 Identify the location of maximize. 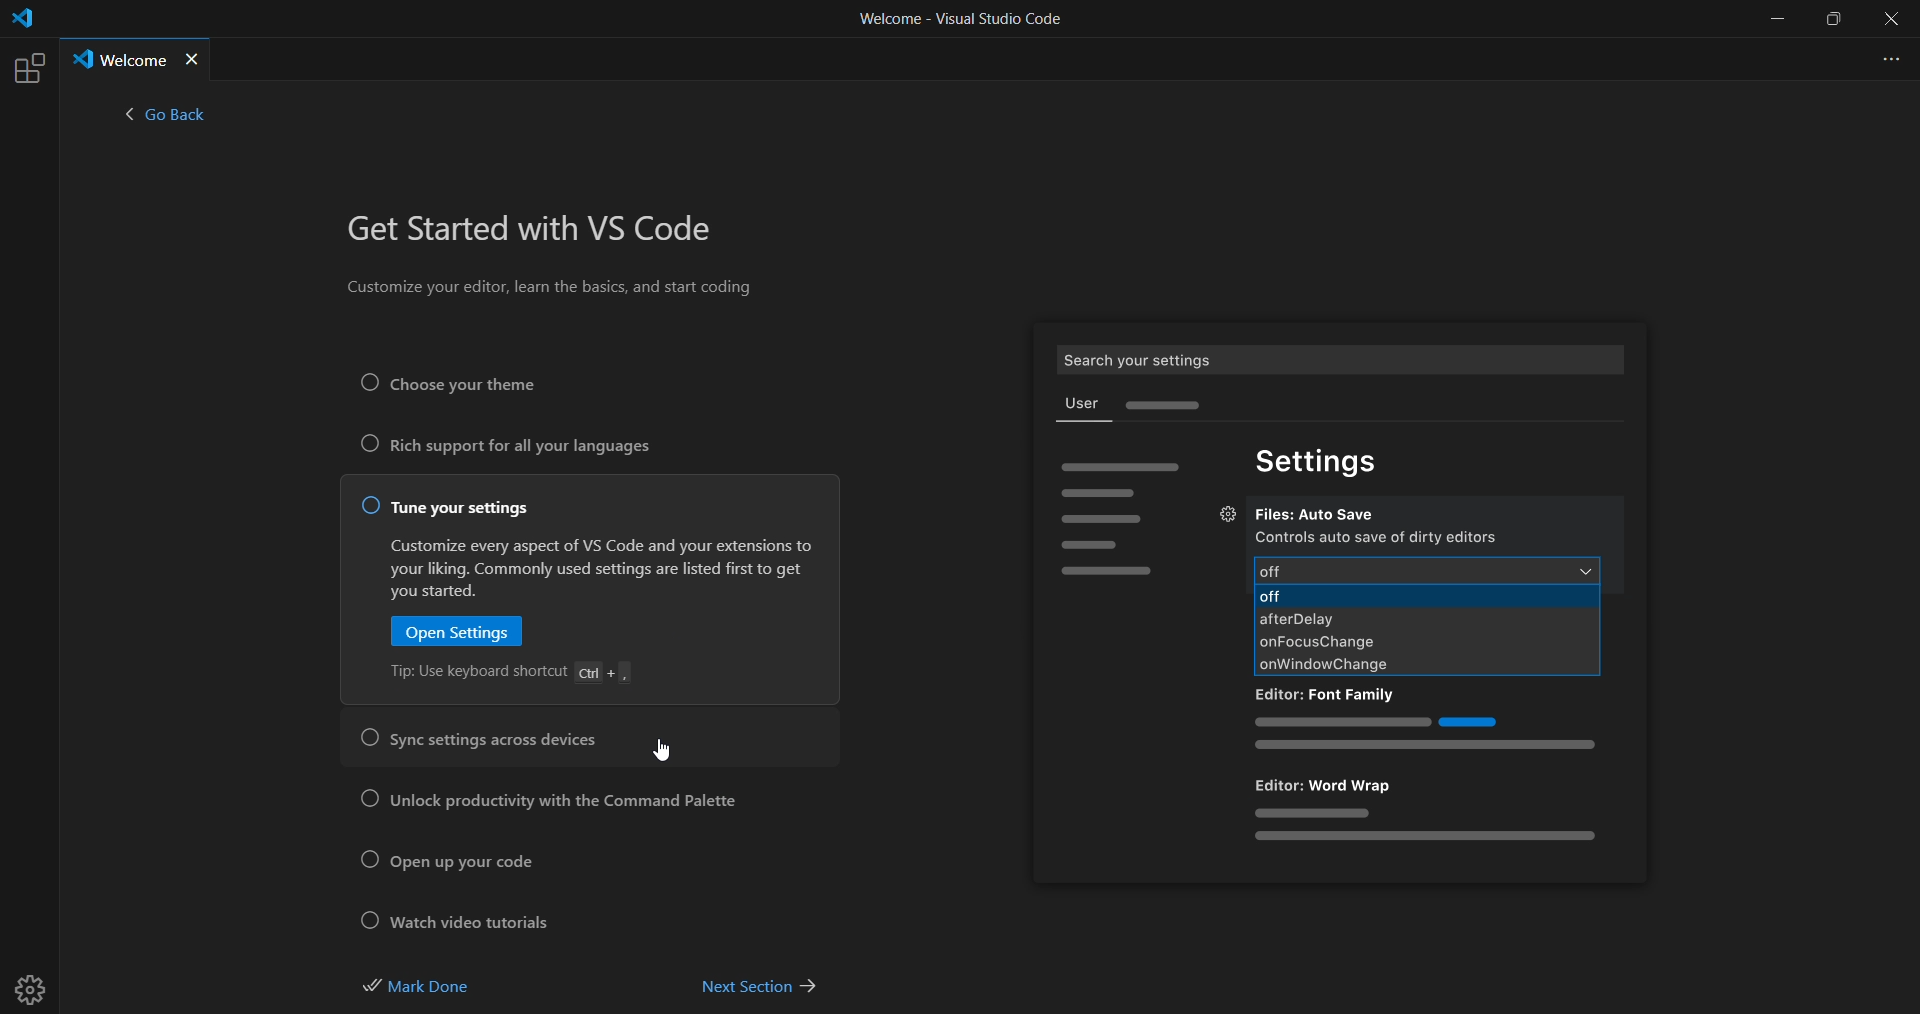
(1836, 20).